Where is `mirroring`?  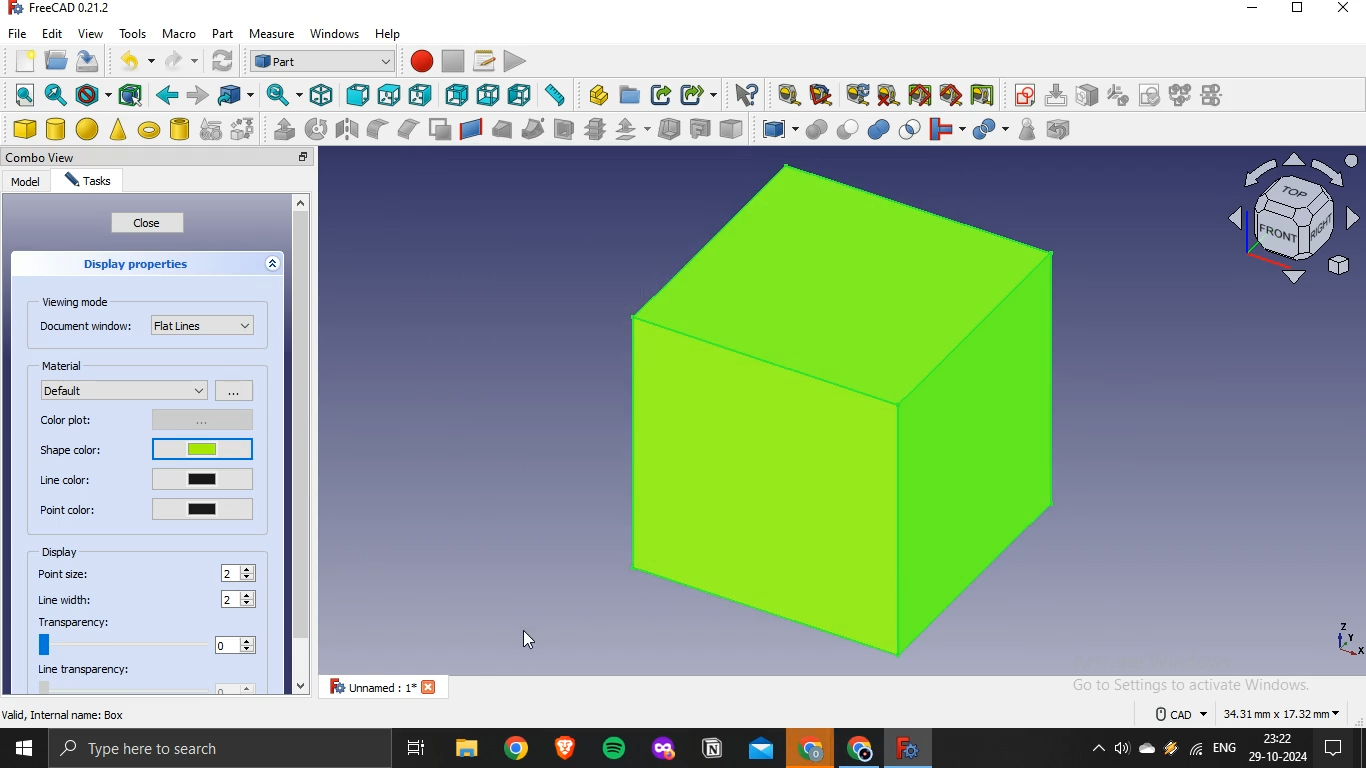 mirroring is located at coordinates (348, 128).